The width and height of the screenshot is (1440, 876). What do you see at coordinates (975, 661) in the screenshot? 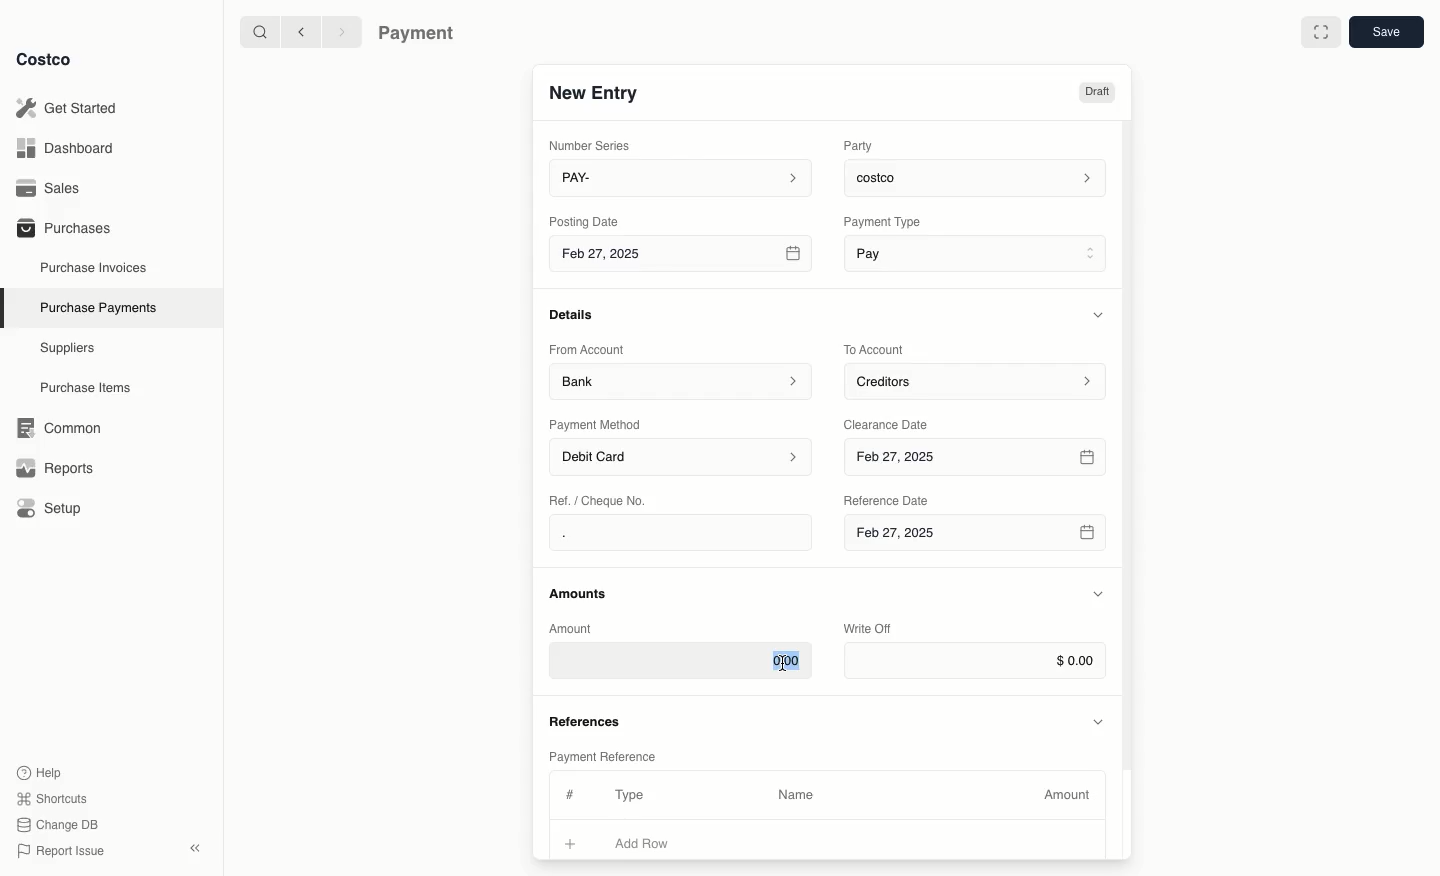
I see `$0.00` at bounding box center [975, 661].